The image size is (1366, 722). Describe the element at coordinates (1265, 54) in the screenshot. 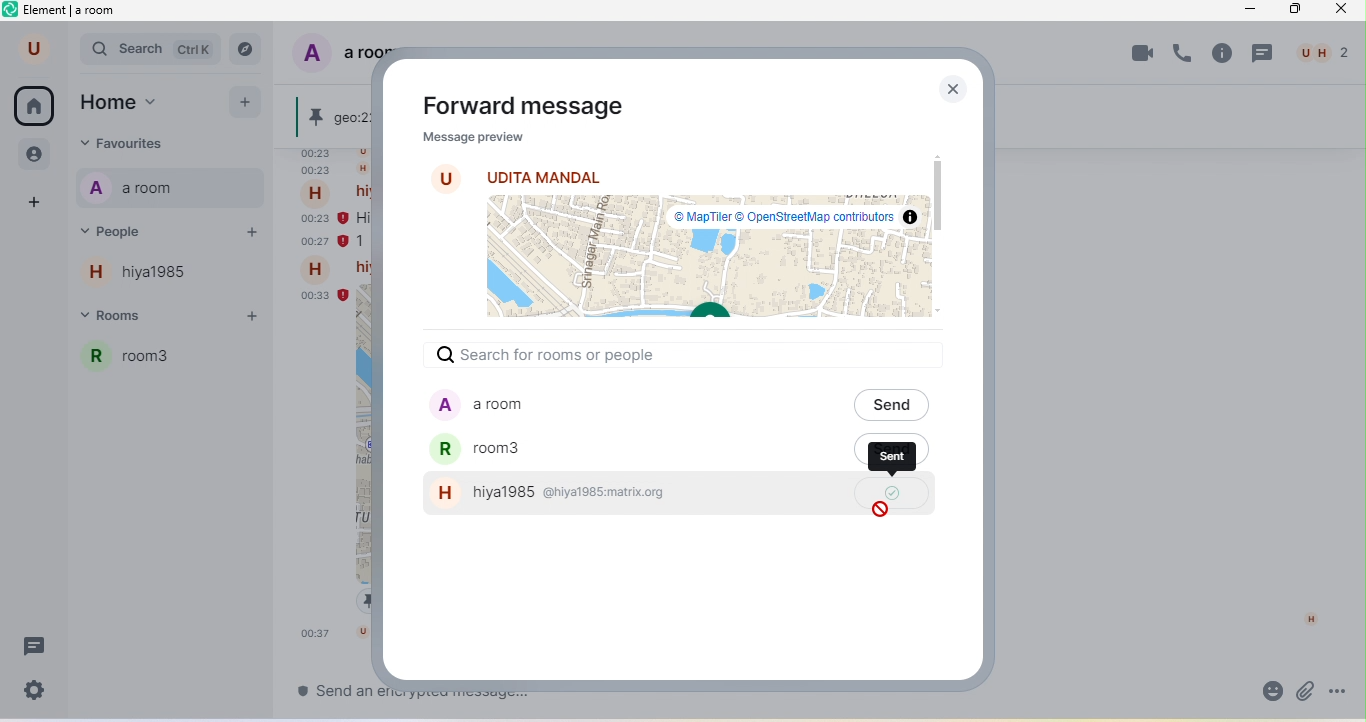

I see `threads` at that location.